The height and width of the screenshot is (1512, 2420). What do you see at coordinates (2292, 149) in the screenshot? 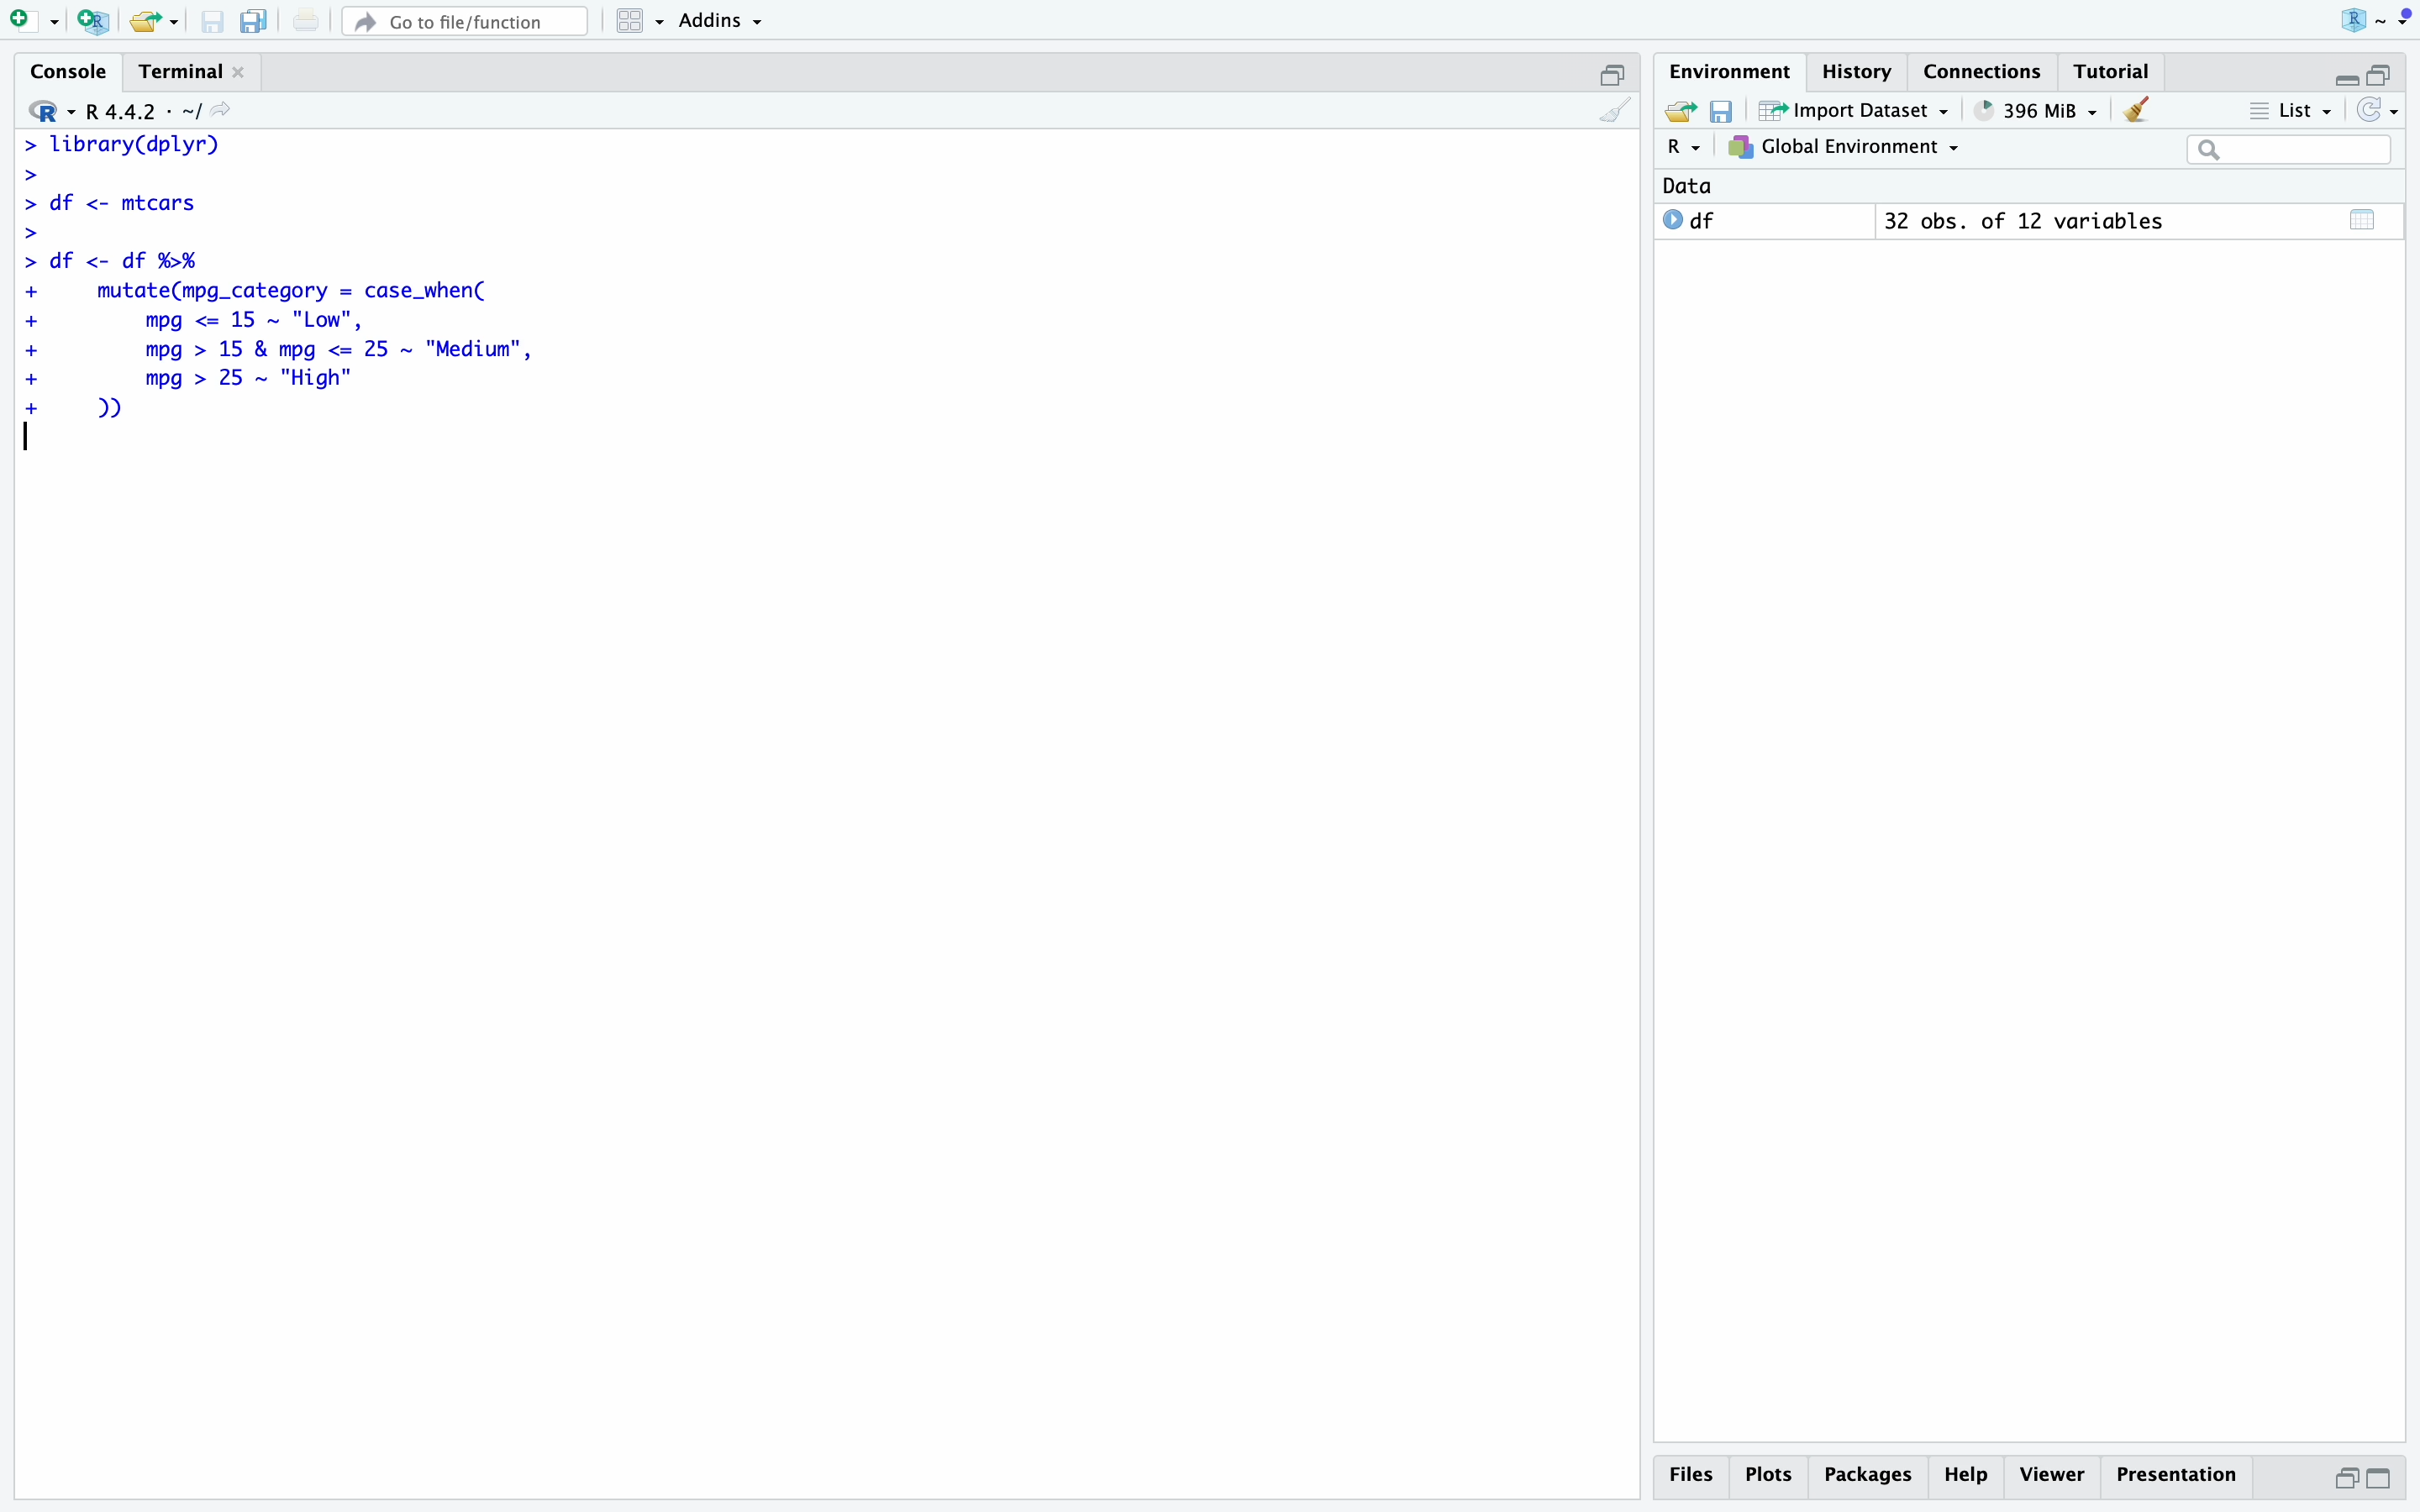
I see `searchbox` at bounding box center [2292, 149].